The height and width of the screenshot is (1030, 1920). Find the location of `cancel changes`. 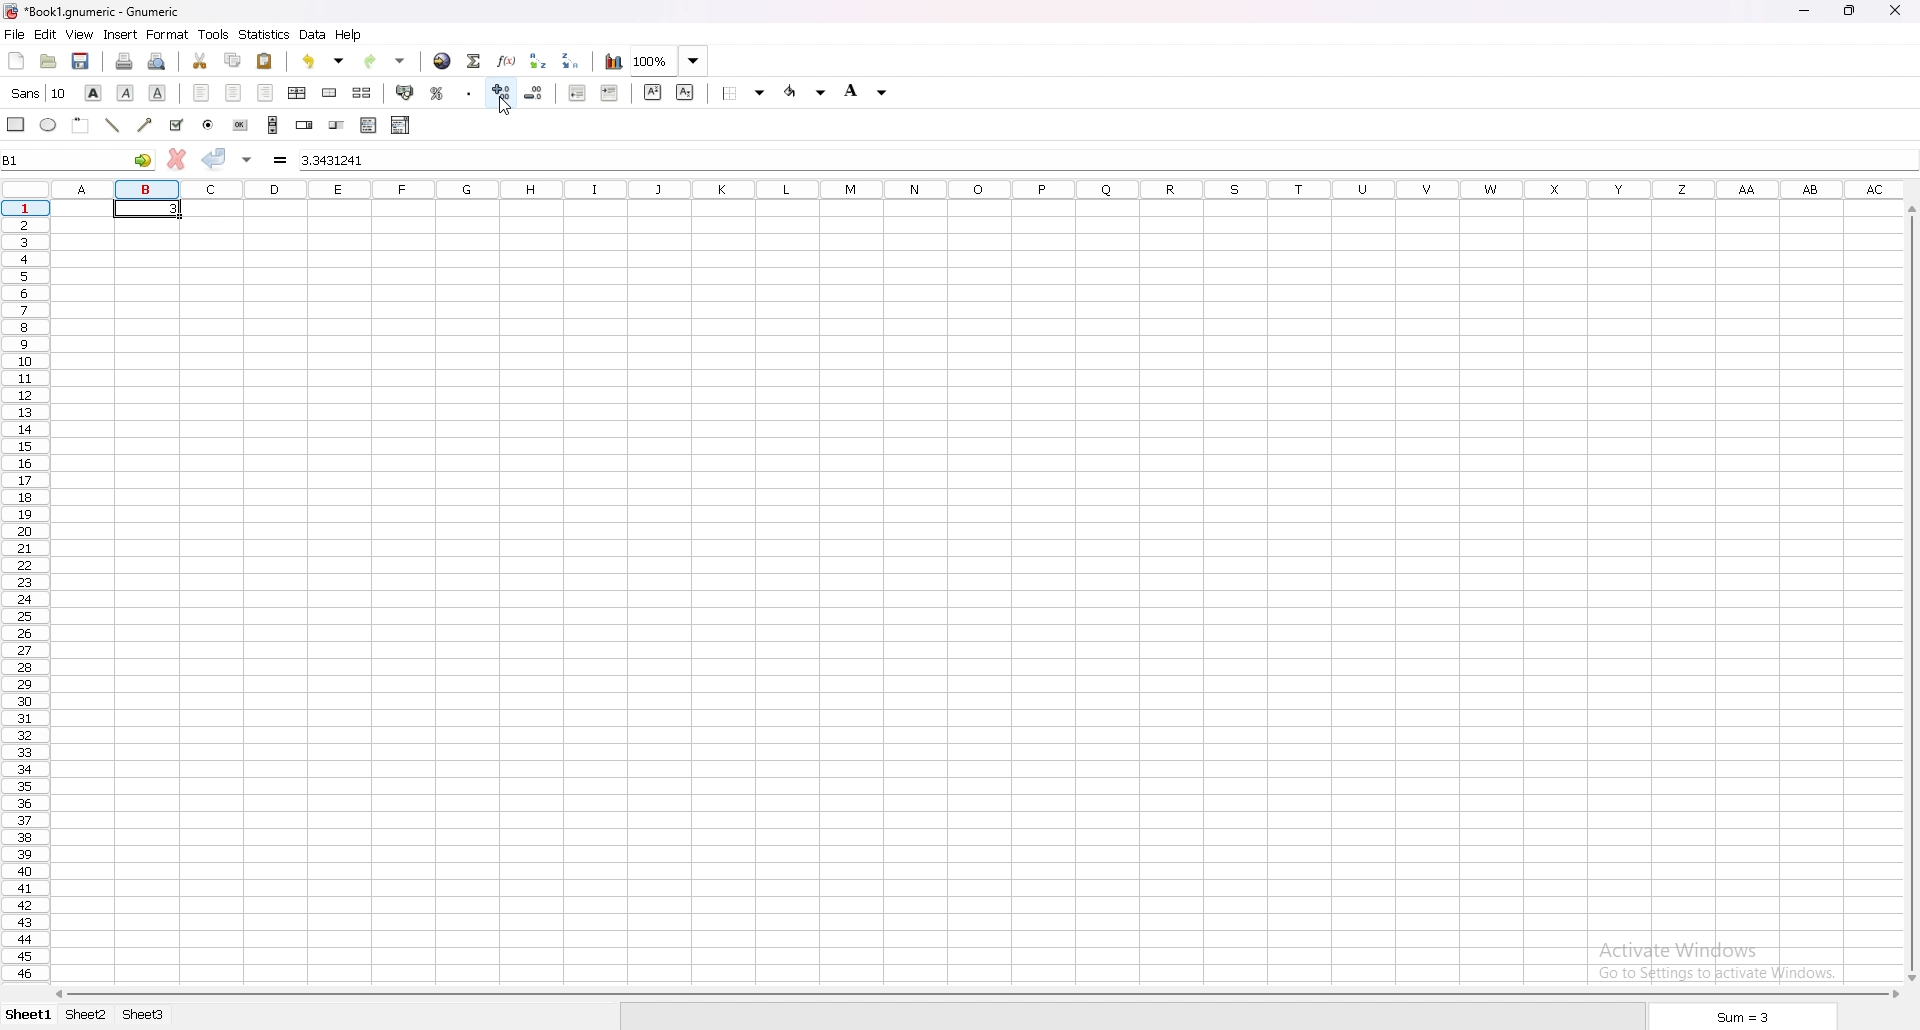

cancel changes is located at coordinates (177, 159).